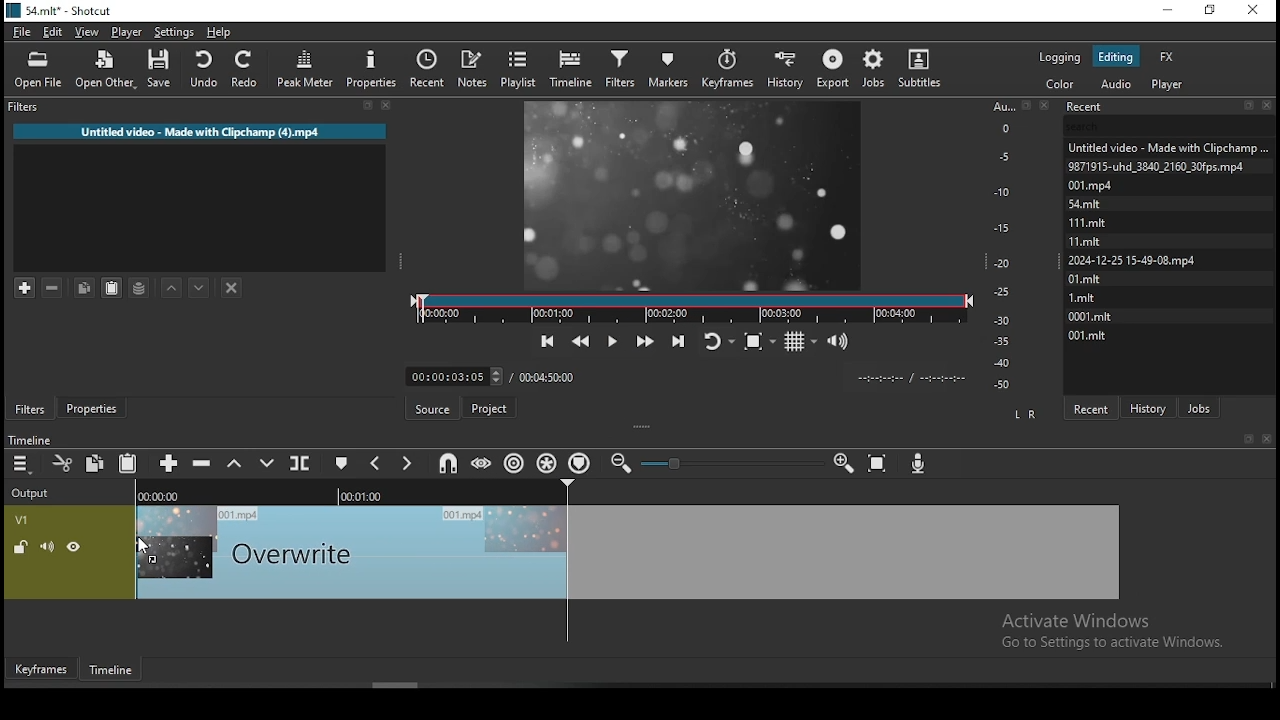 The width and height of the screenshot is (1280, 720). What do you see at coordinates (21, 464) in the screenshot?
I see `timeline menu` at bounding box center [21, 464].